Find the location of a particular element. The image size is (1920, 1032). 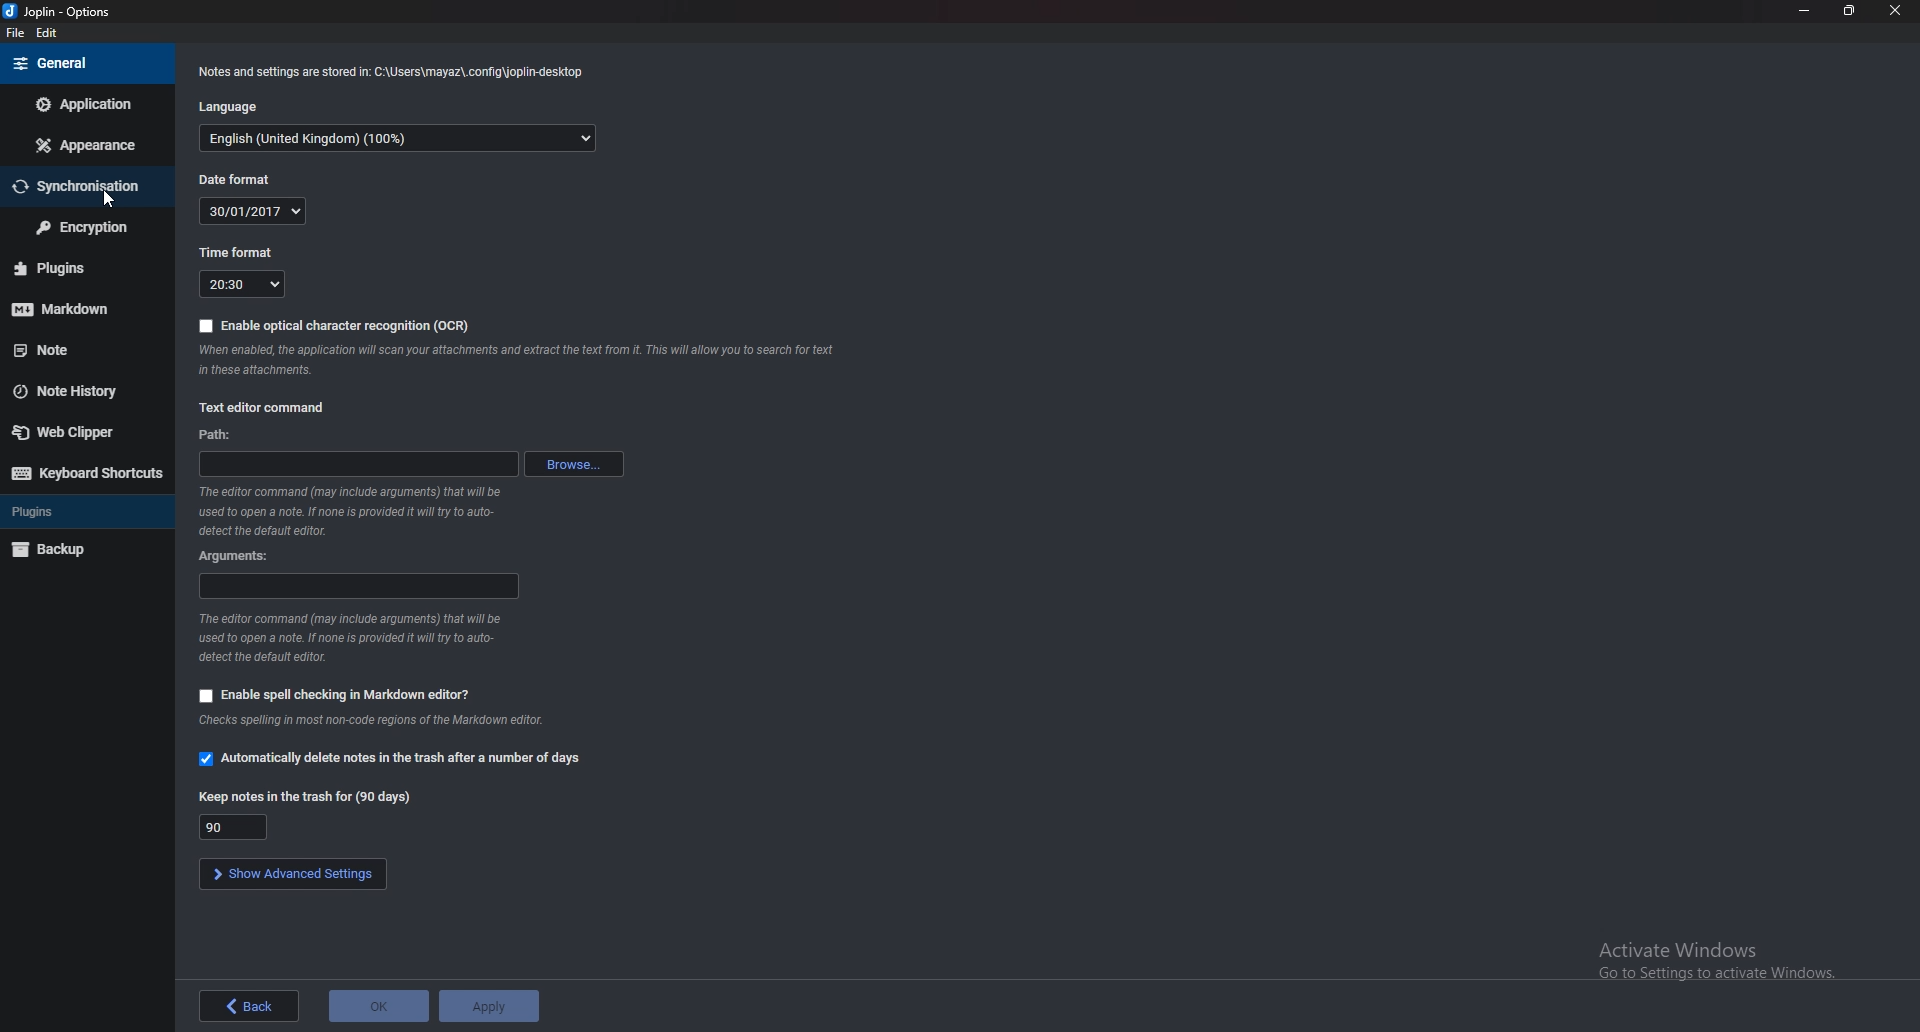

file is located at coordinates (12, 31).